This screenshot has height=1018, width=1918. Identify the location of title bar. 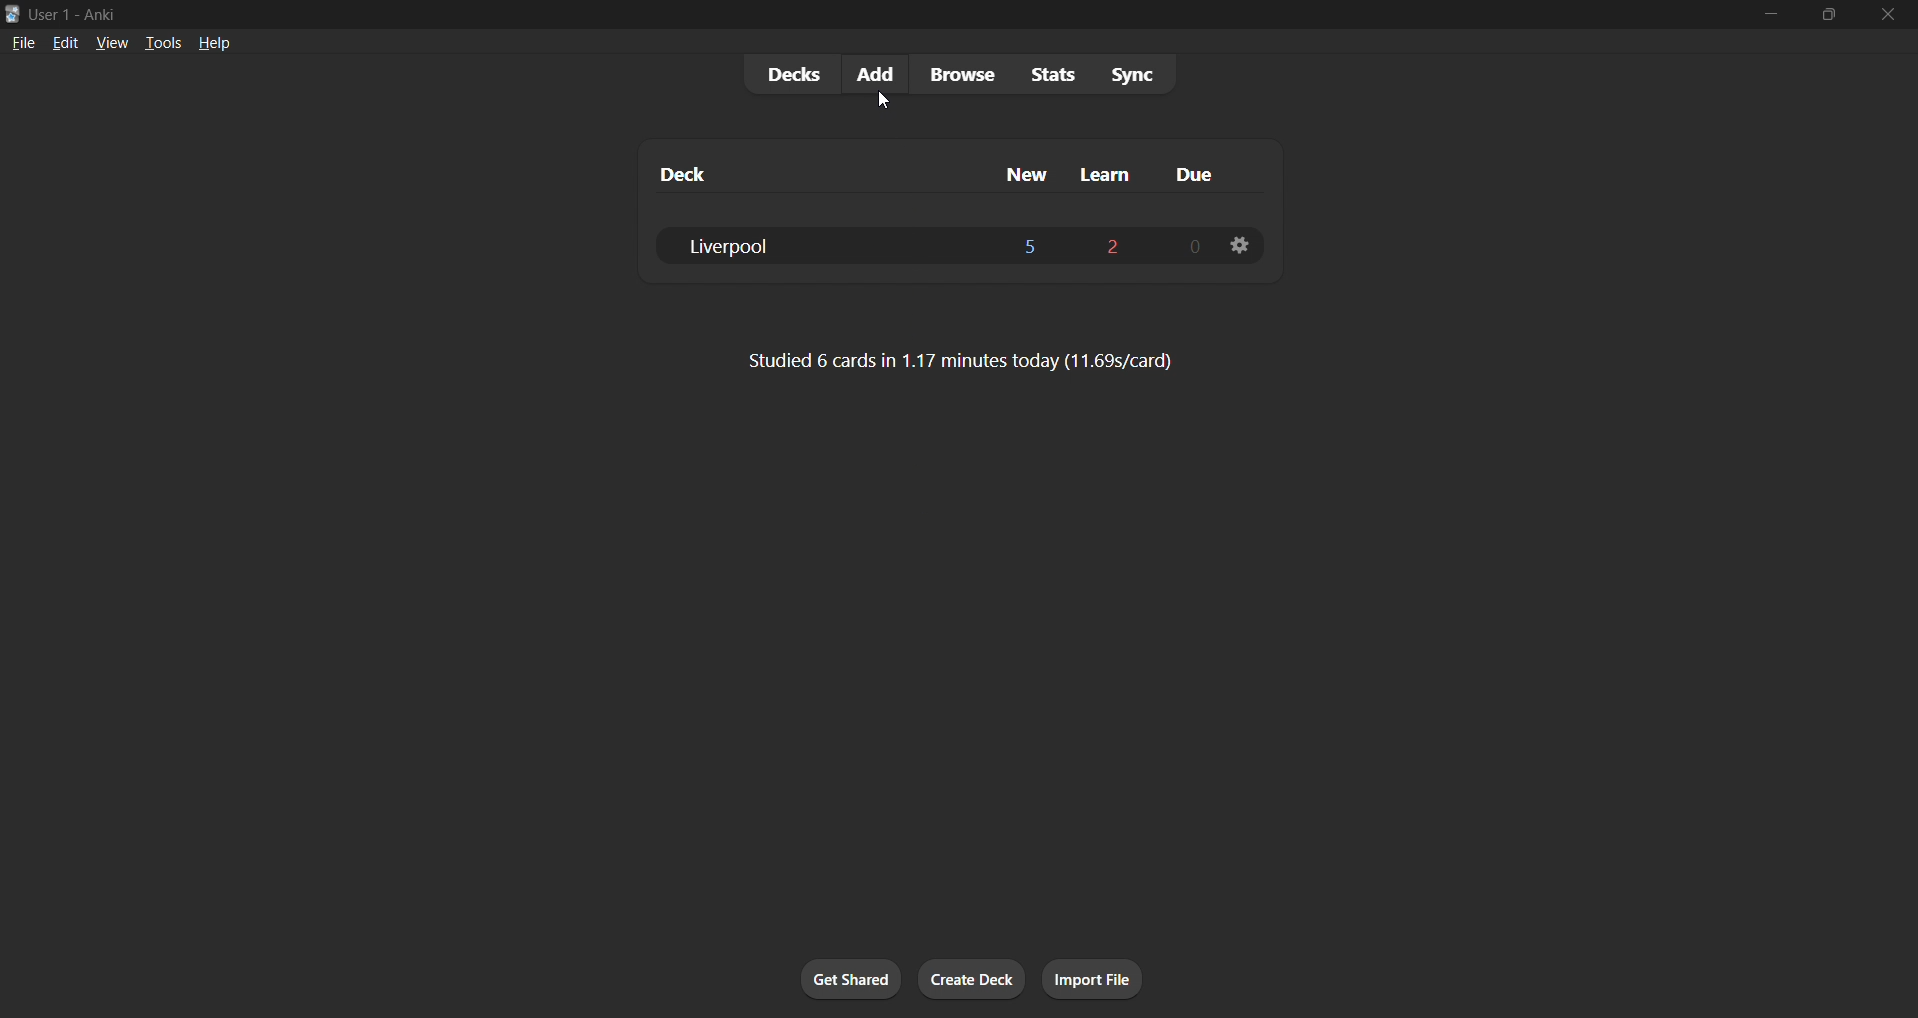
(805, 15).